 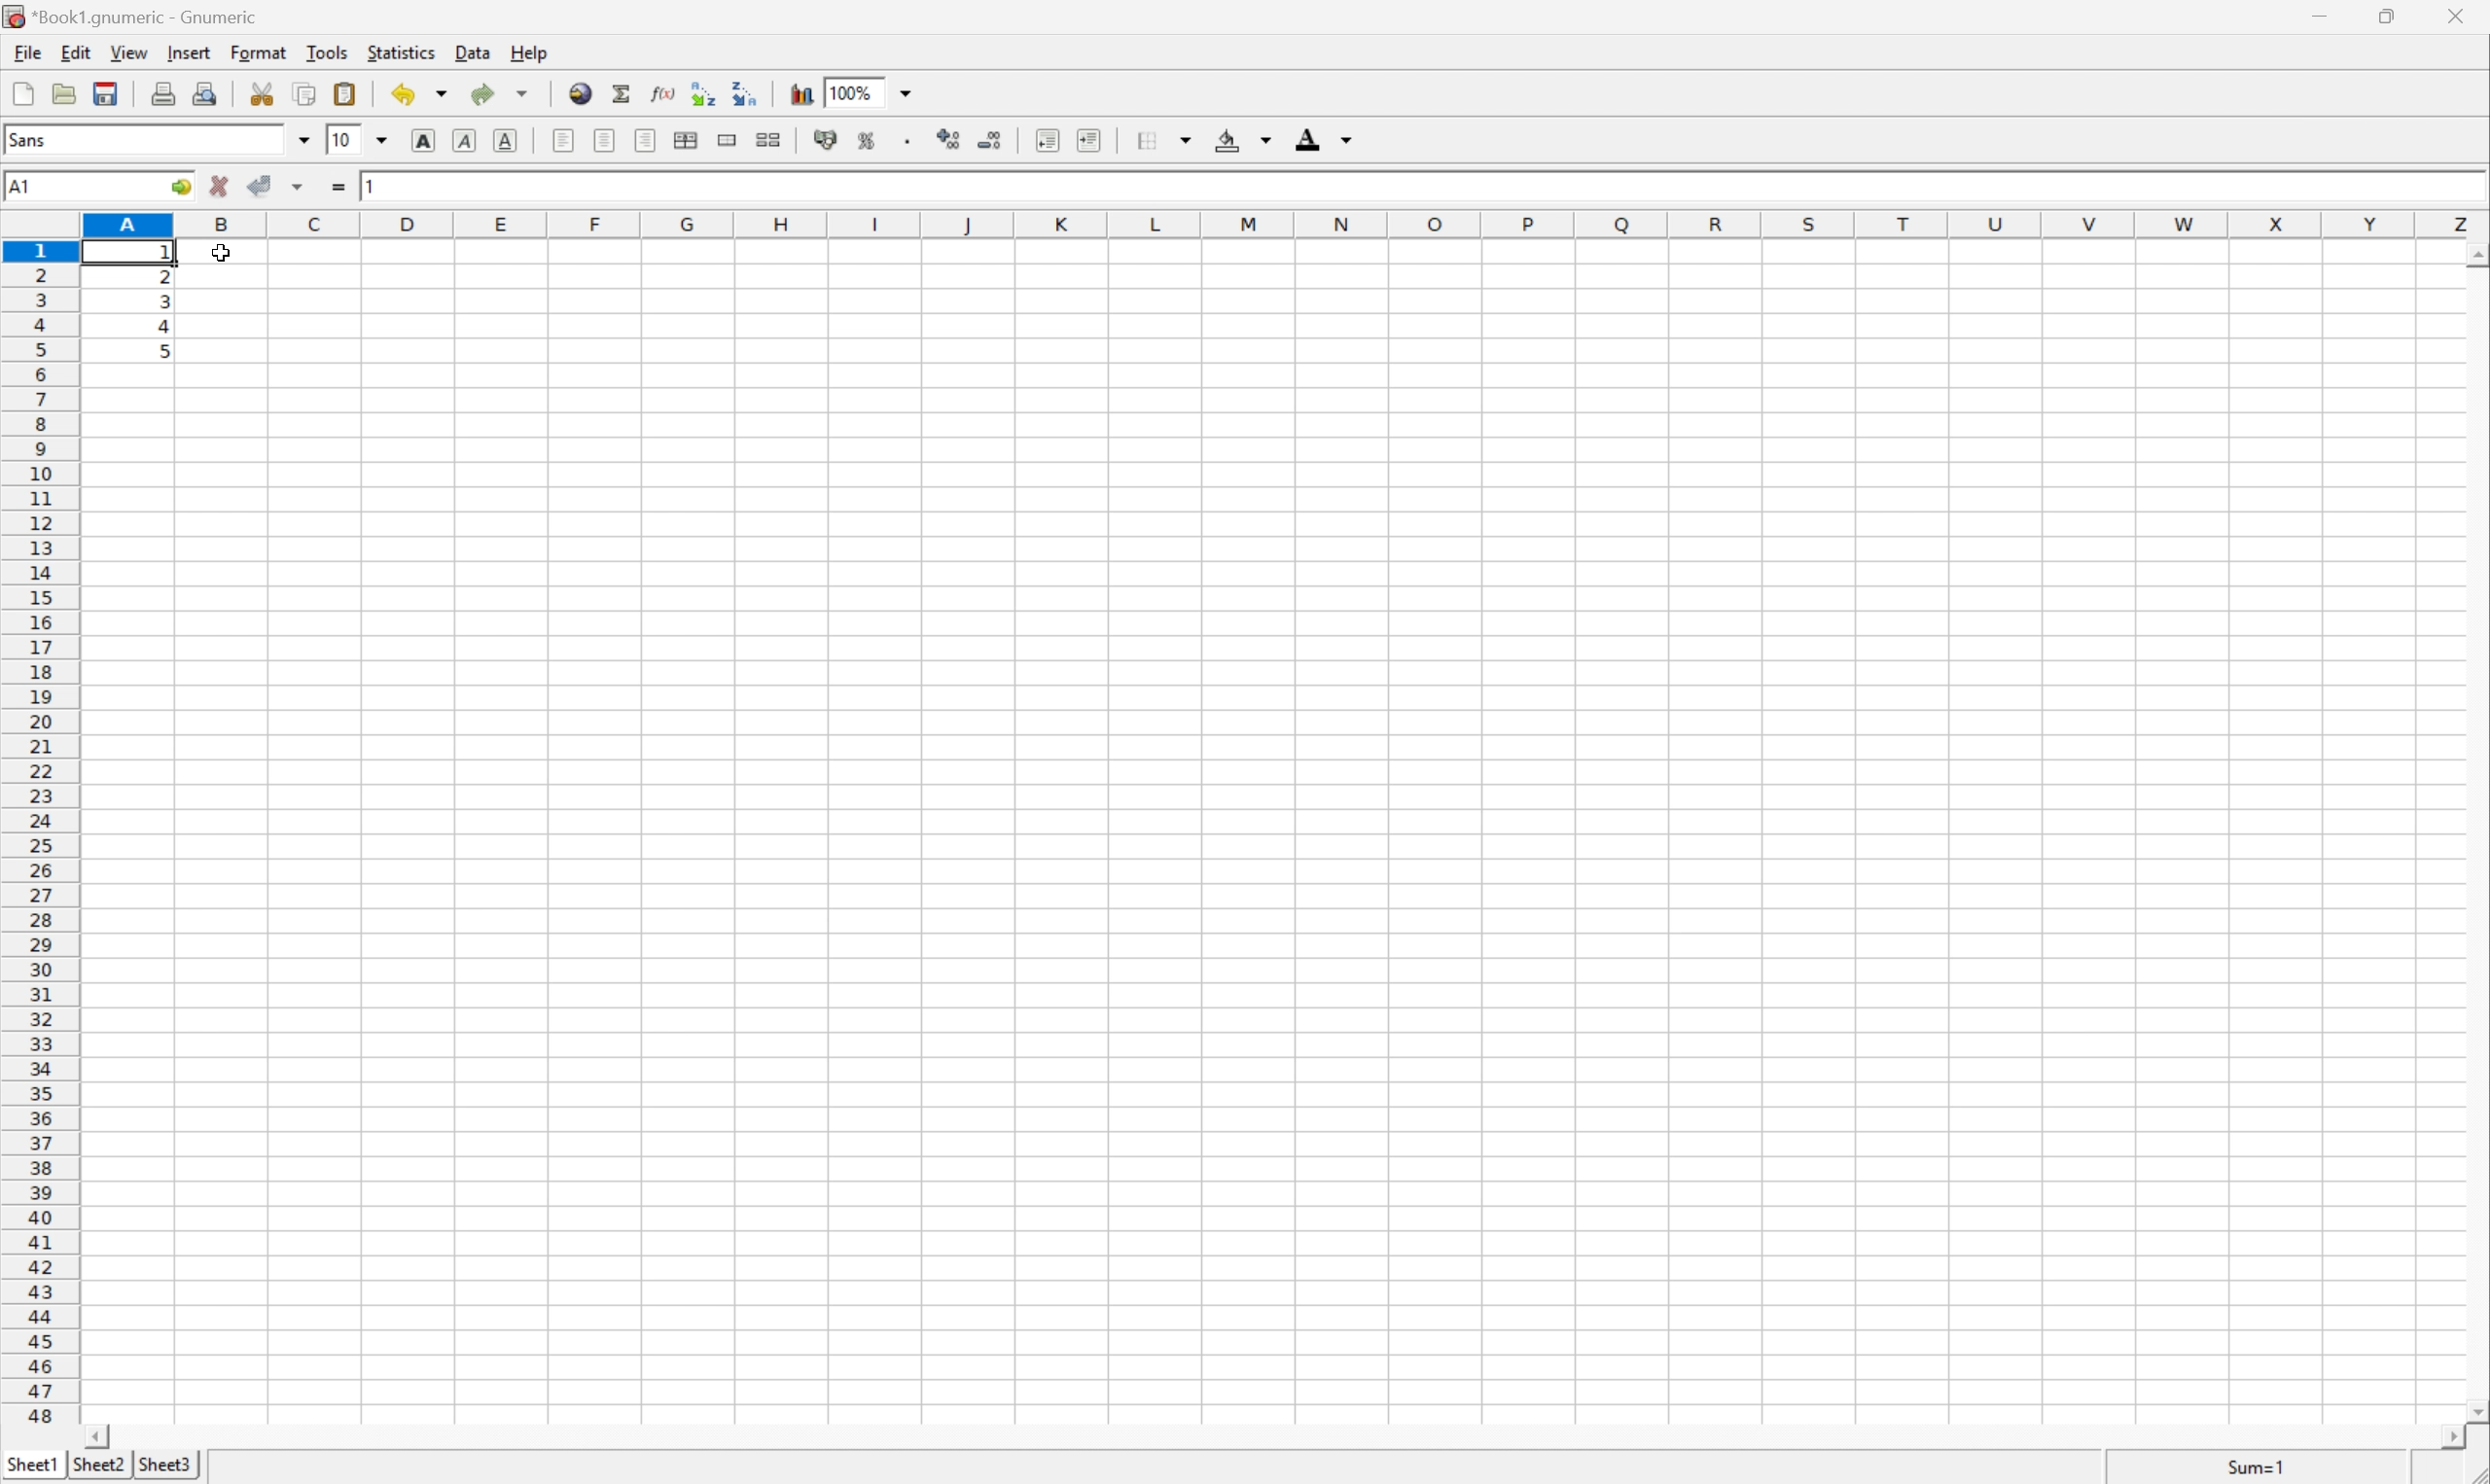 What do you see at coordinates (1284, 223) in the screenshot?
I see `Column names` at bounding box center [1284, 223].